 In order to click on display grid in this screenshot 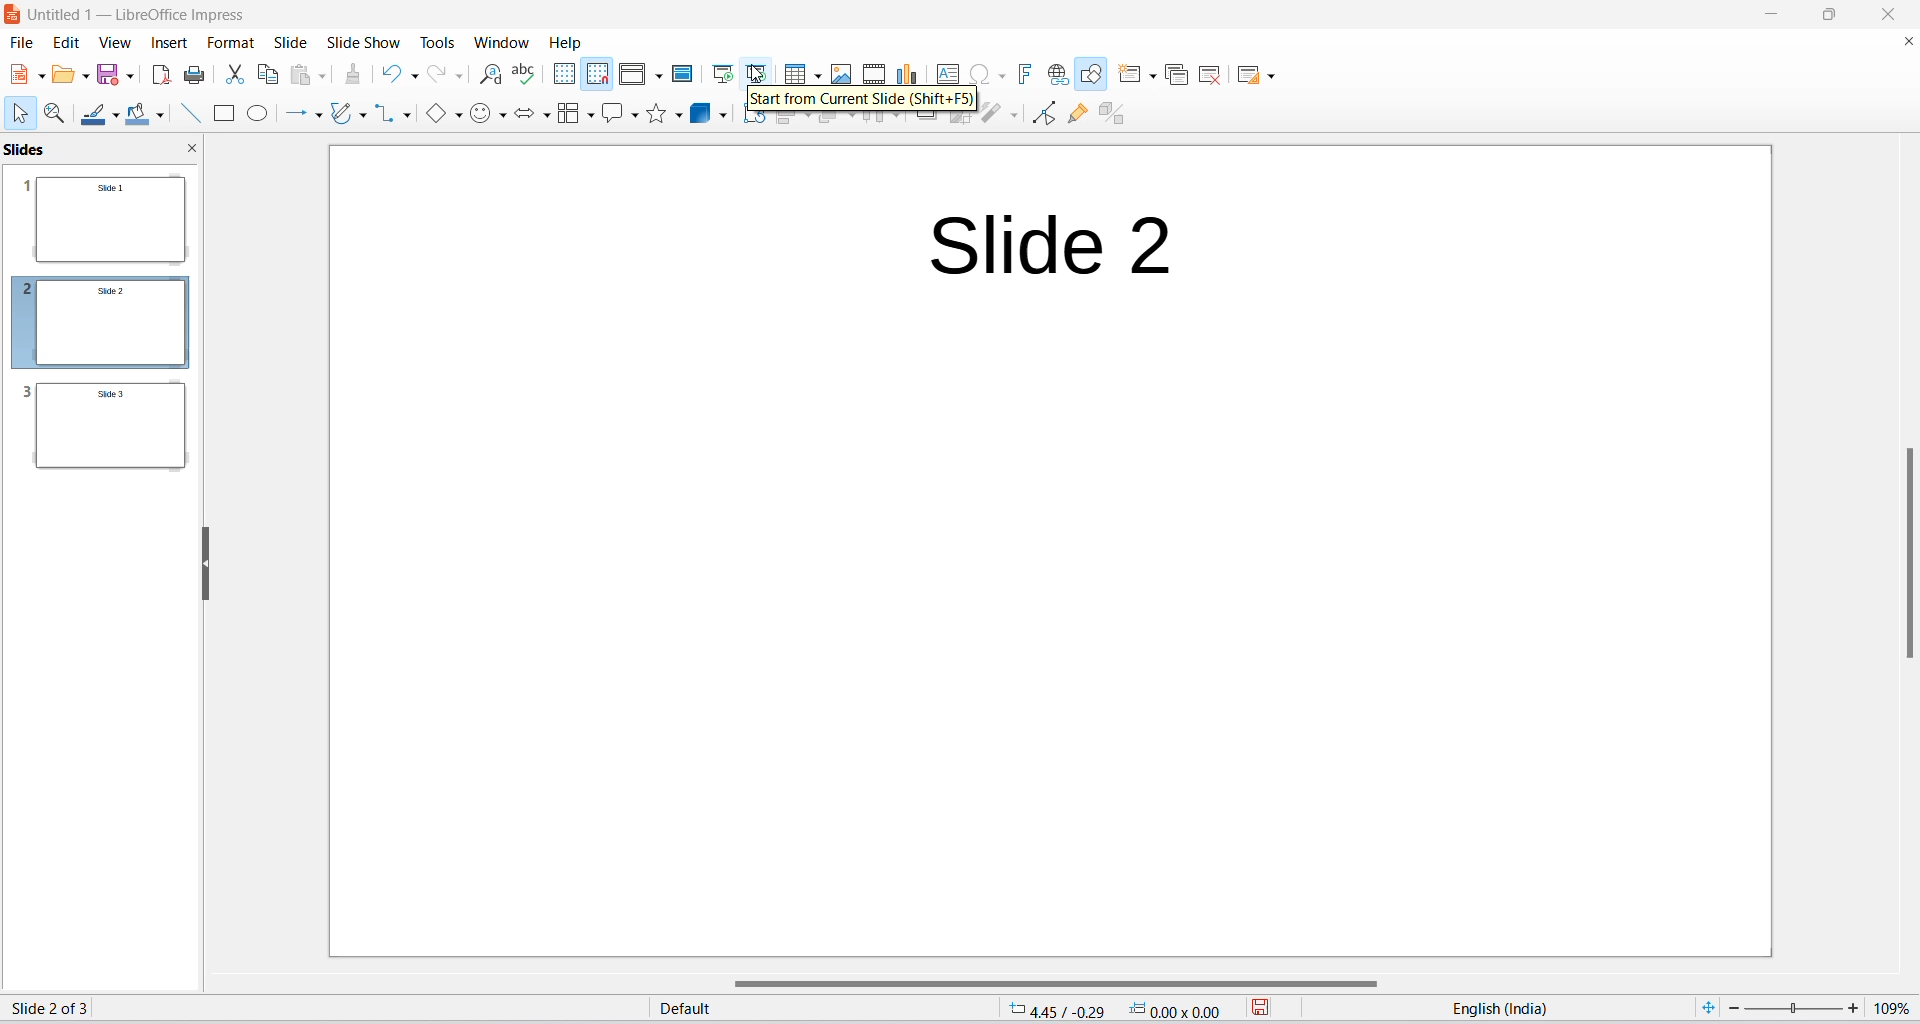, I will do `click(563, 75)`.